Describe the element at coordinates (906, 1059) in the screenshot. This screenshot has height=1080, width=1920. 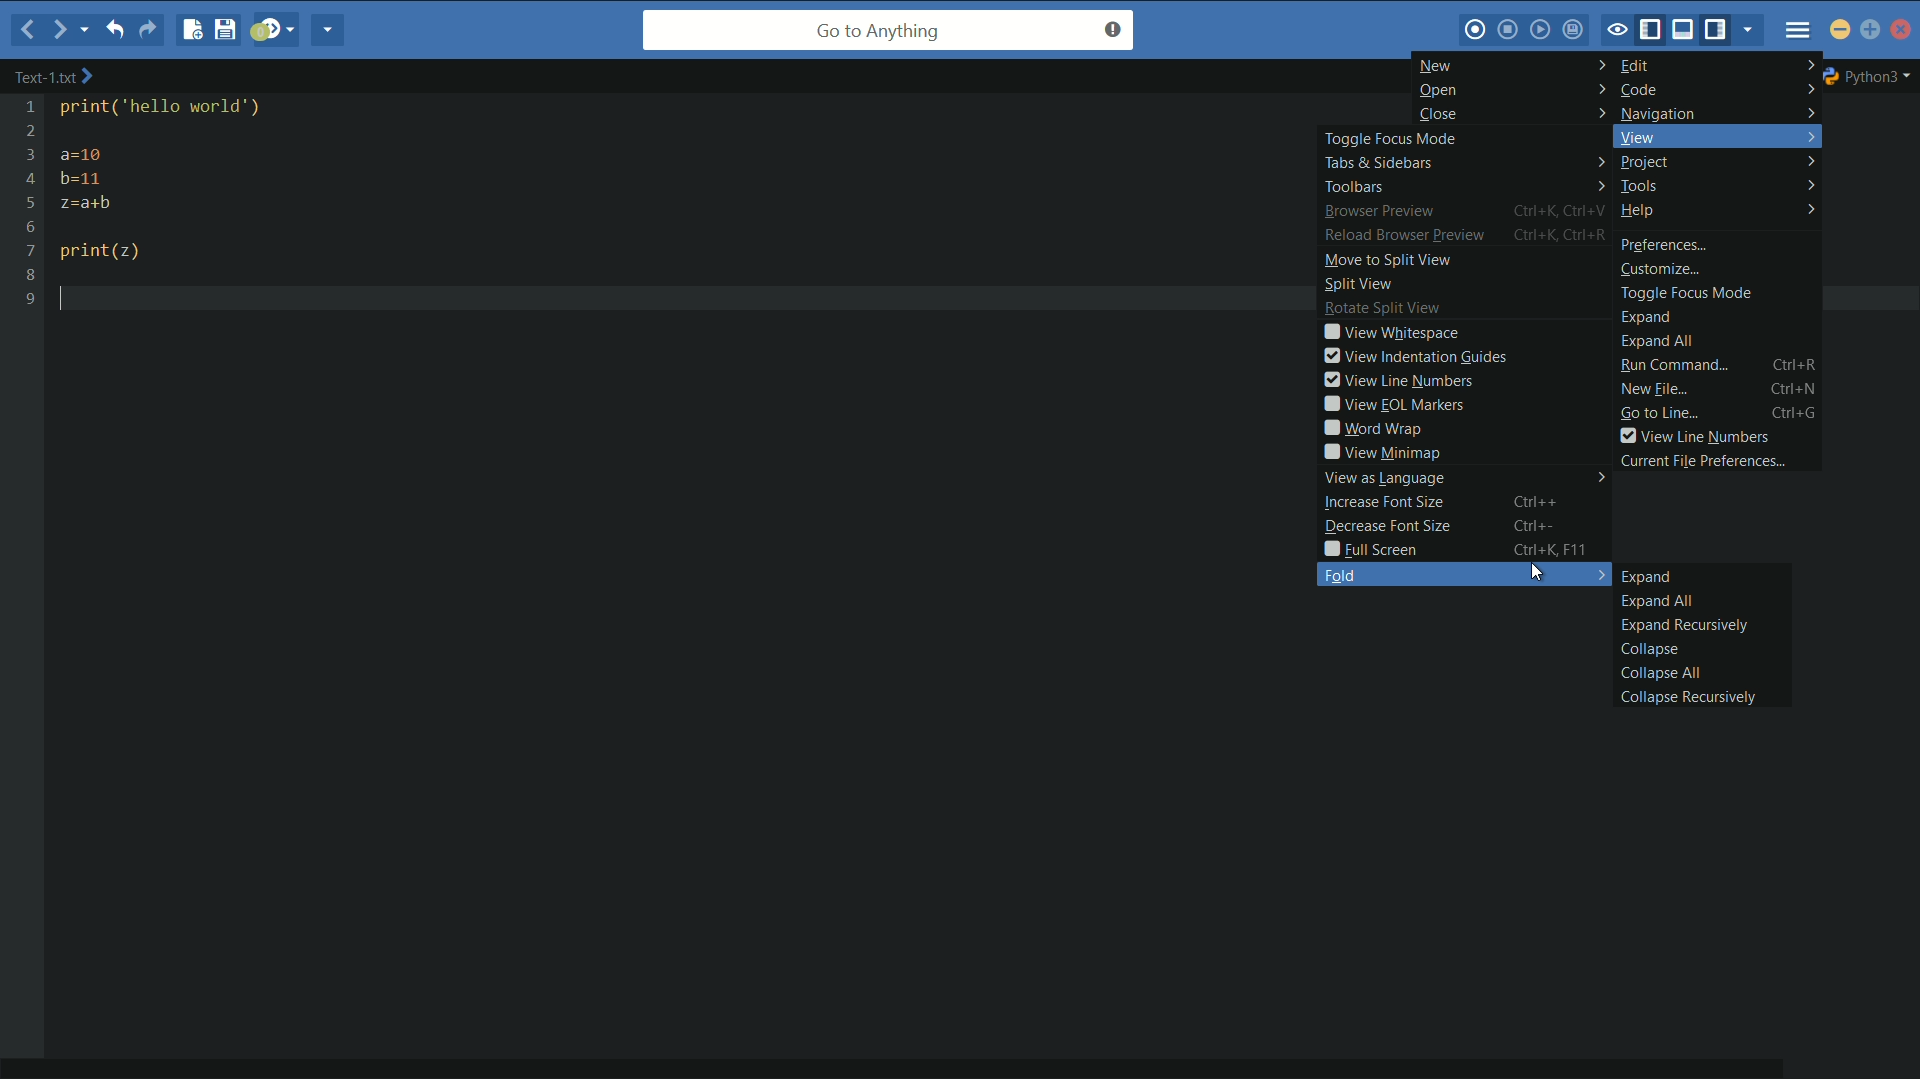
I see `horizontal scroll bar` at that location.